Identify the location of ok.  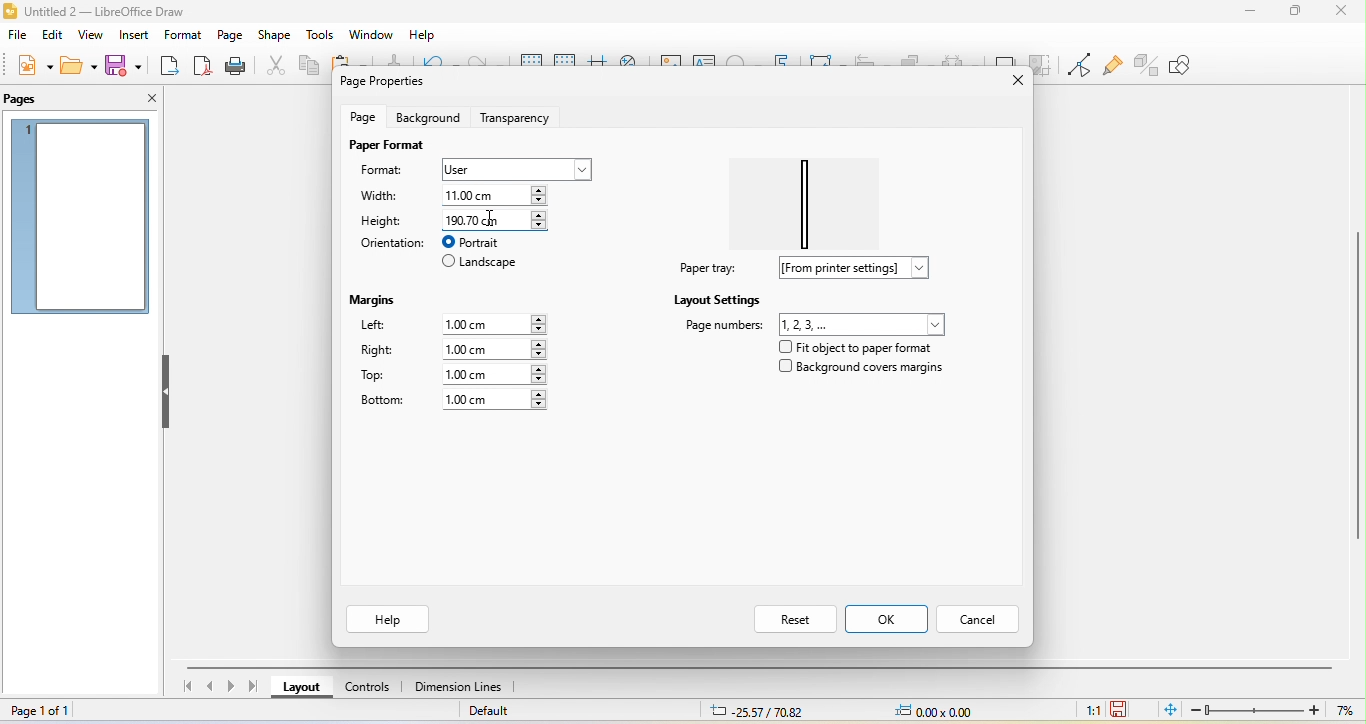
(888, 619).